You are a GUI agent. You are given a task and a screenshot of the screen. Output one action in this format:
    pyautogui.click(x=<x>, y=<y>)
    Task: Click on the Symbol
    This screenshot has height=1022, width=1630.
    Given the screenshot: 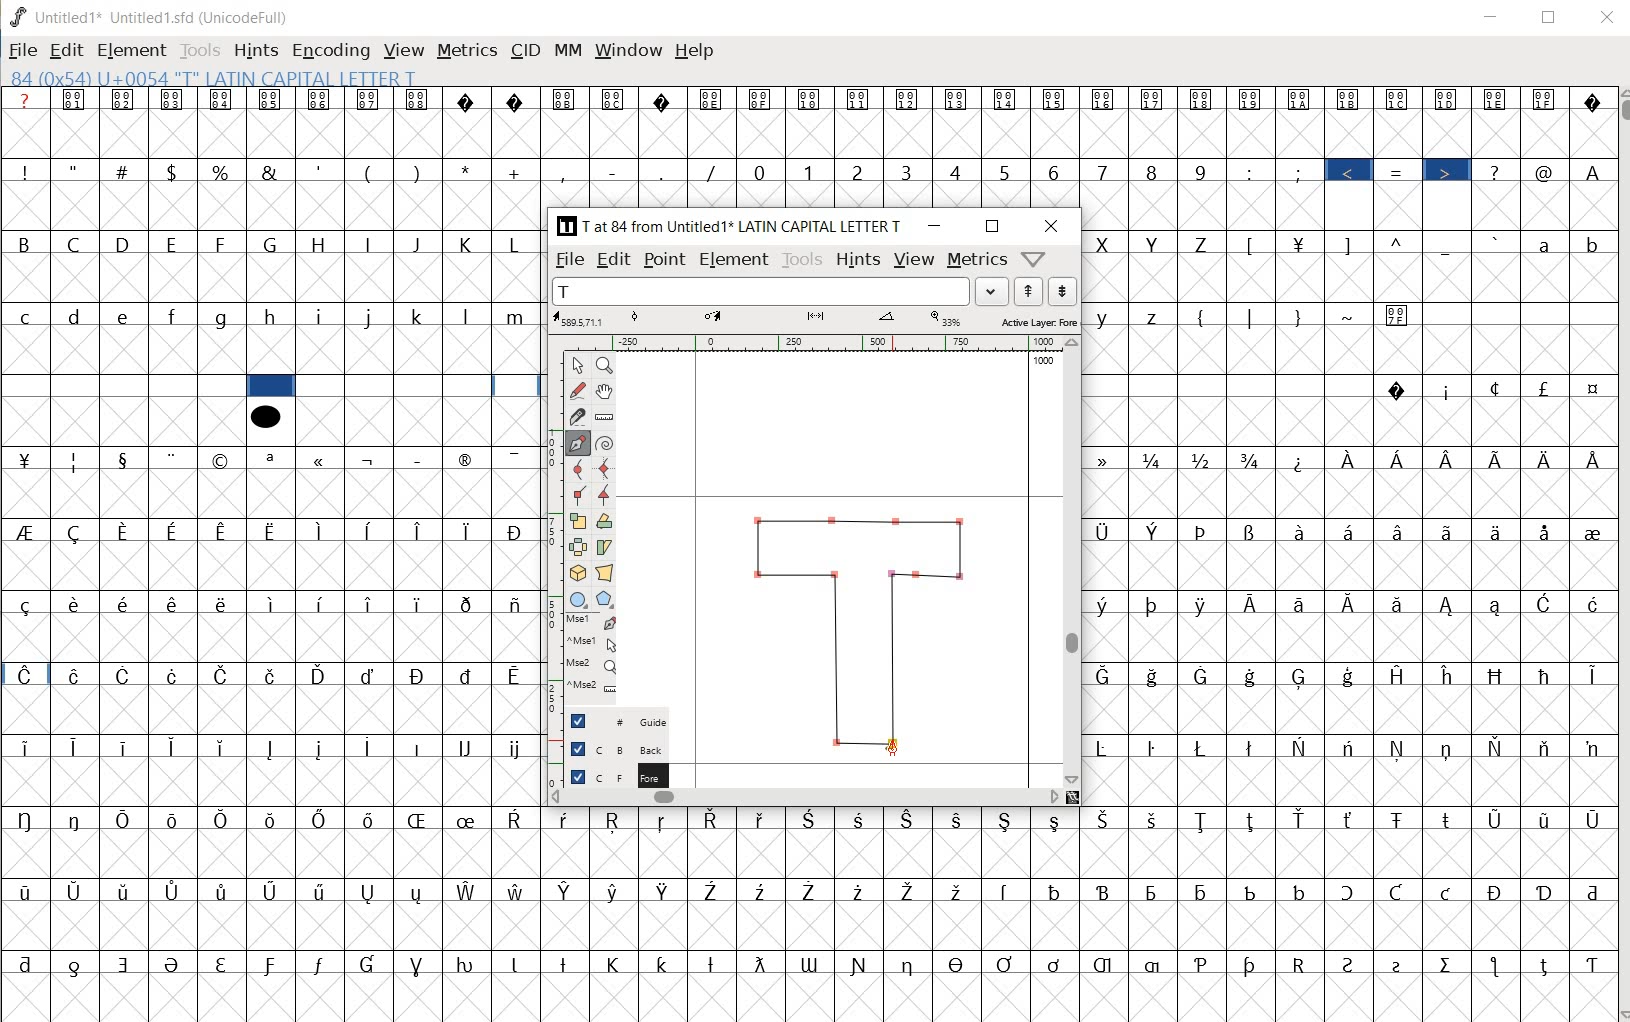 What is the action you would take?
    pyautogui.click(x=861, y=964)
    